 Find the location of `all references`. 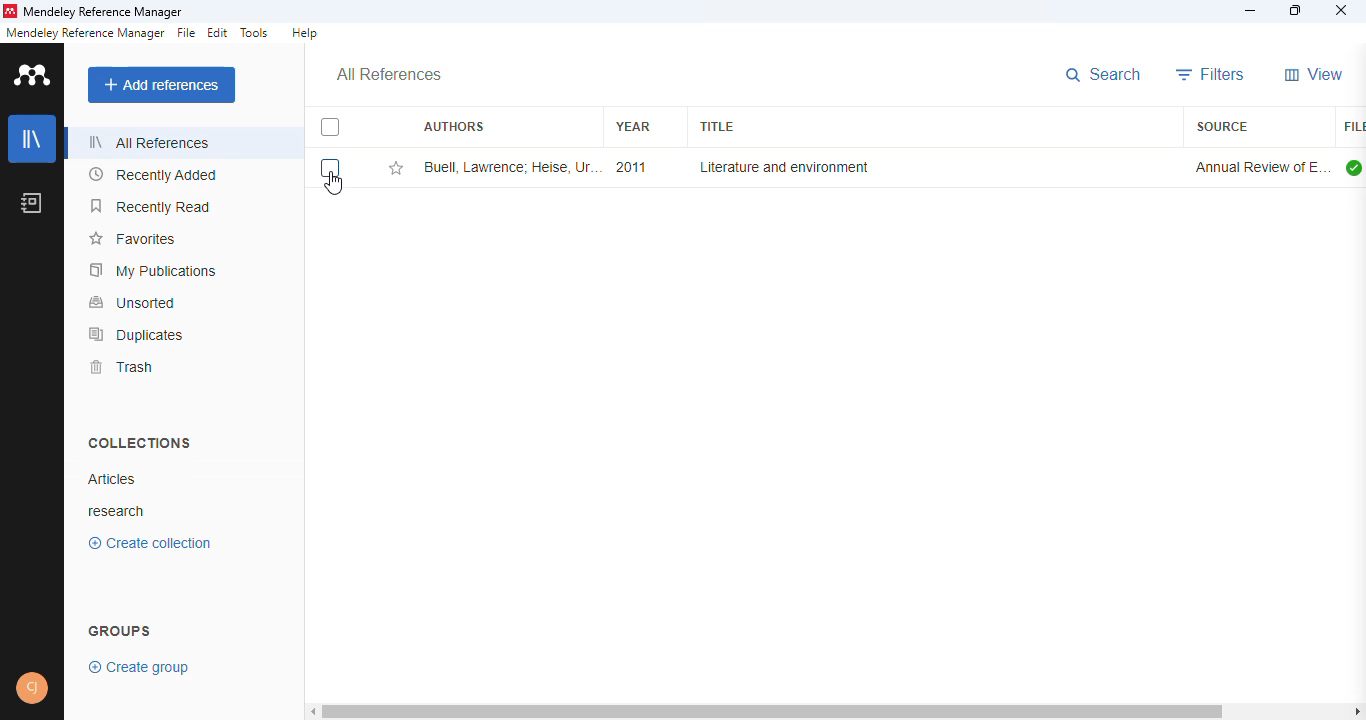

all references is located at coordinates (388, 75).